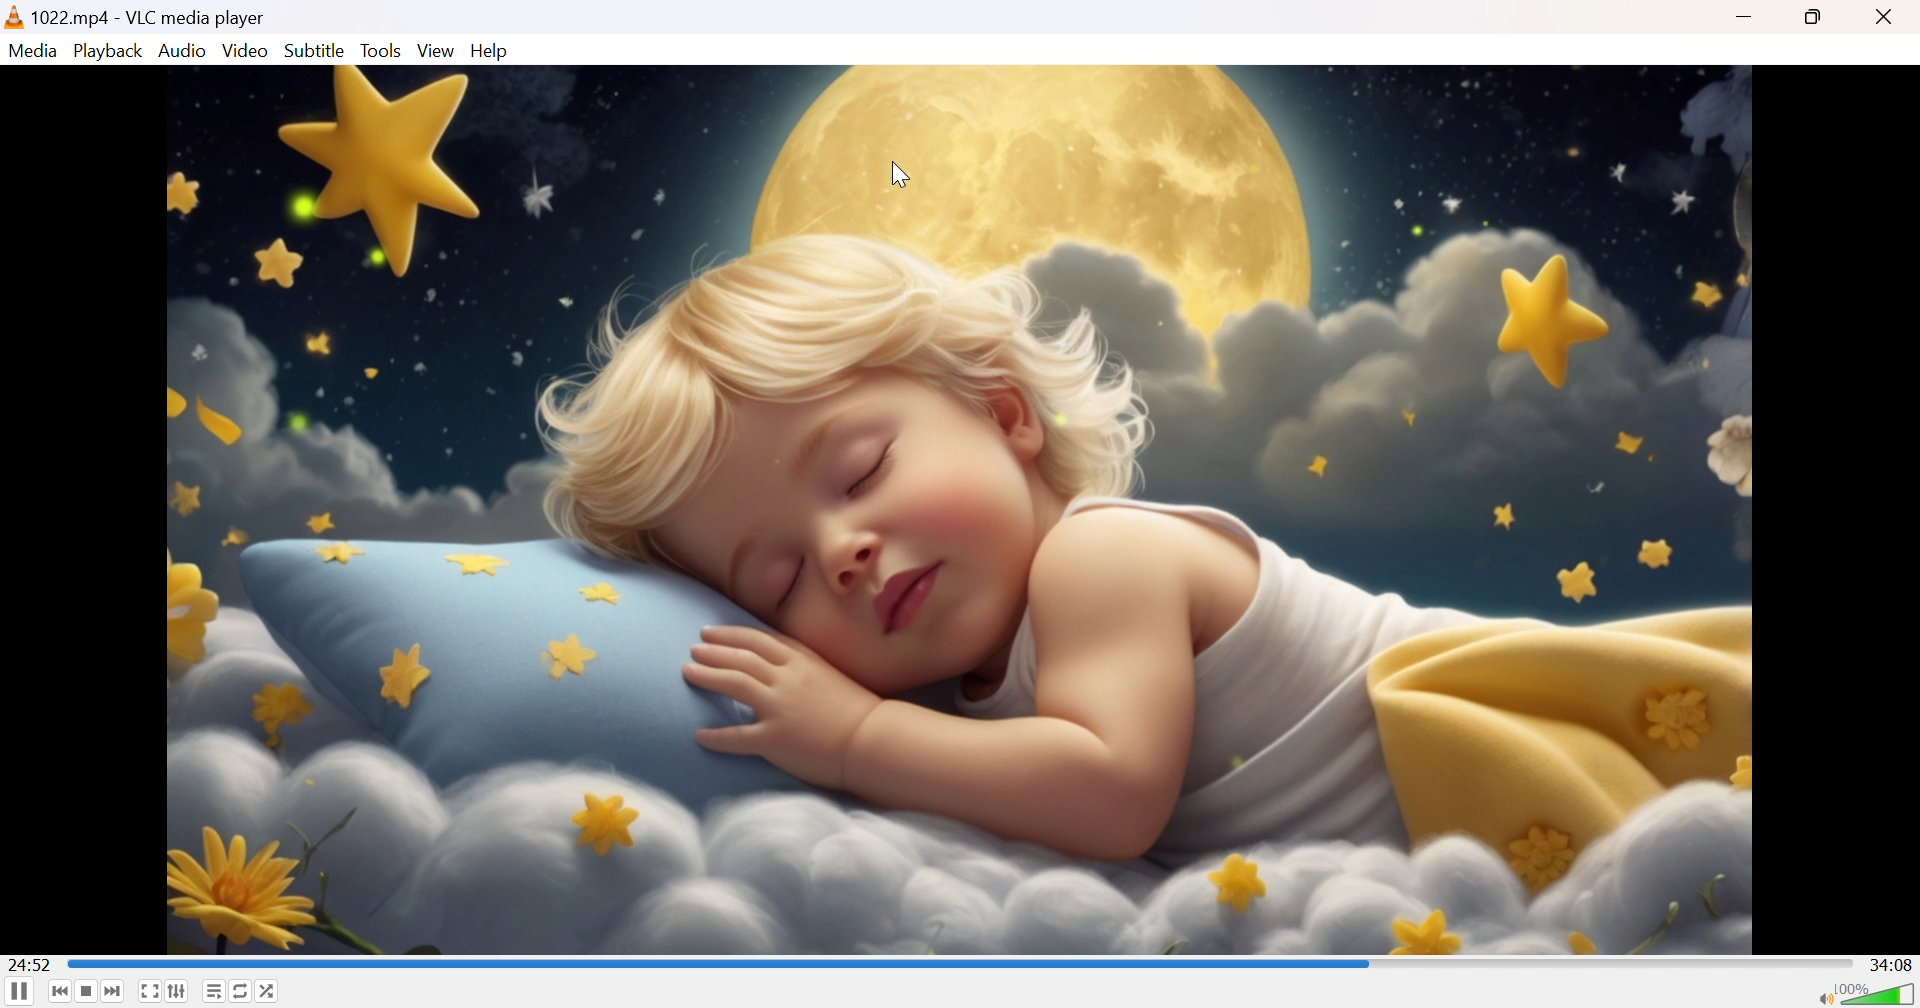 The image size is (1920, 1008). I want to click on Cursor, so click(899, 176).